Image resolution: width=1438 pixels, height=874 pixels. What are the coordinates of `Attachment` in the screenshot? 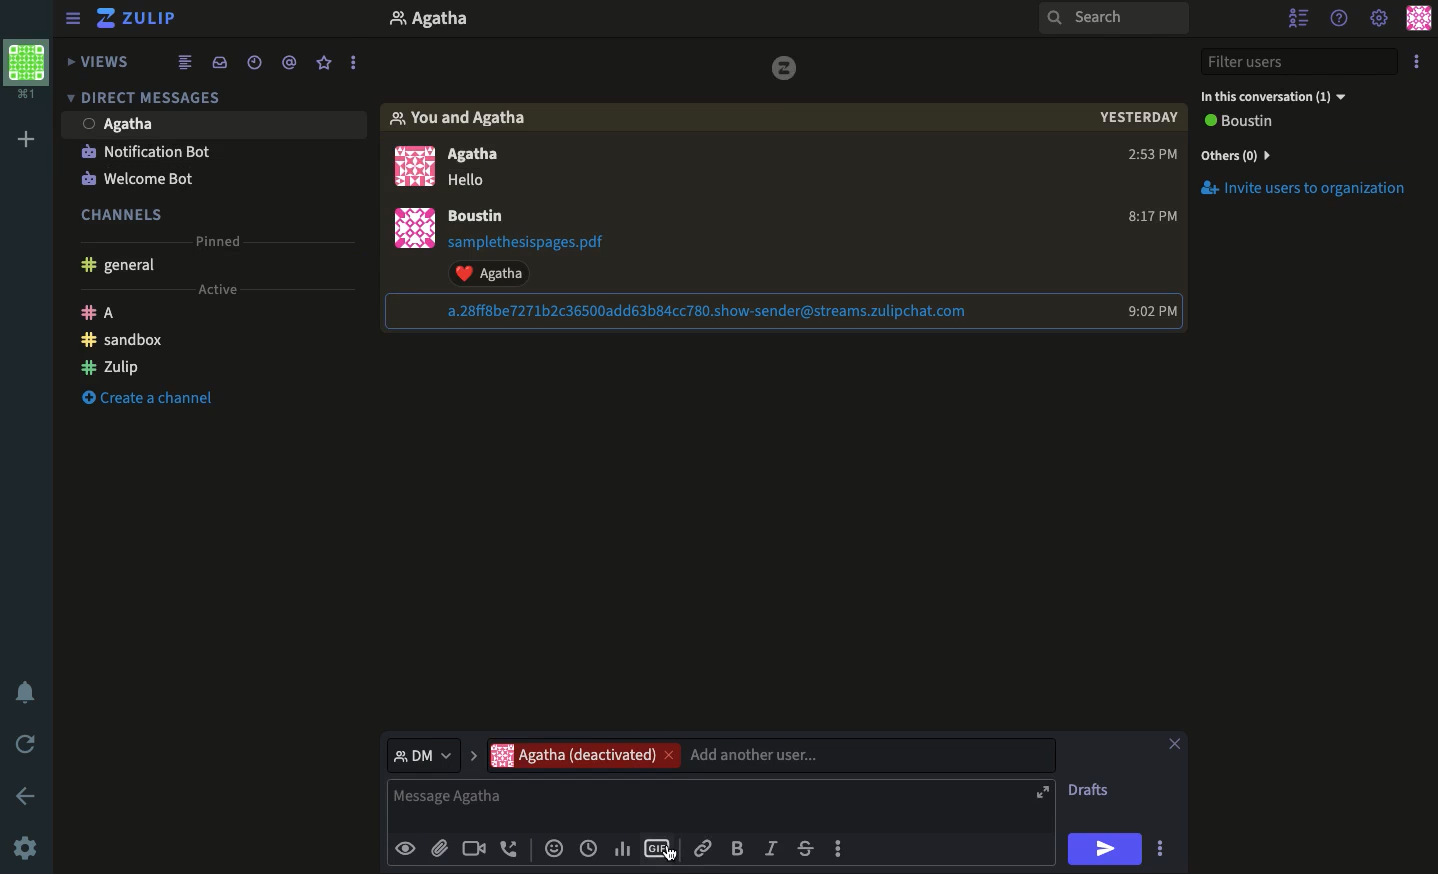 It's located at (544, 259).